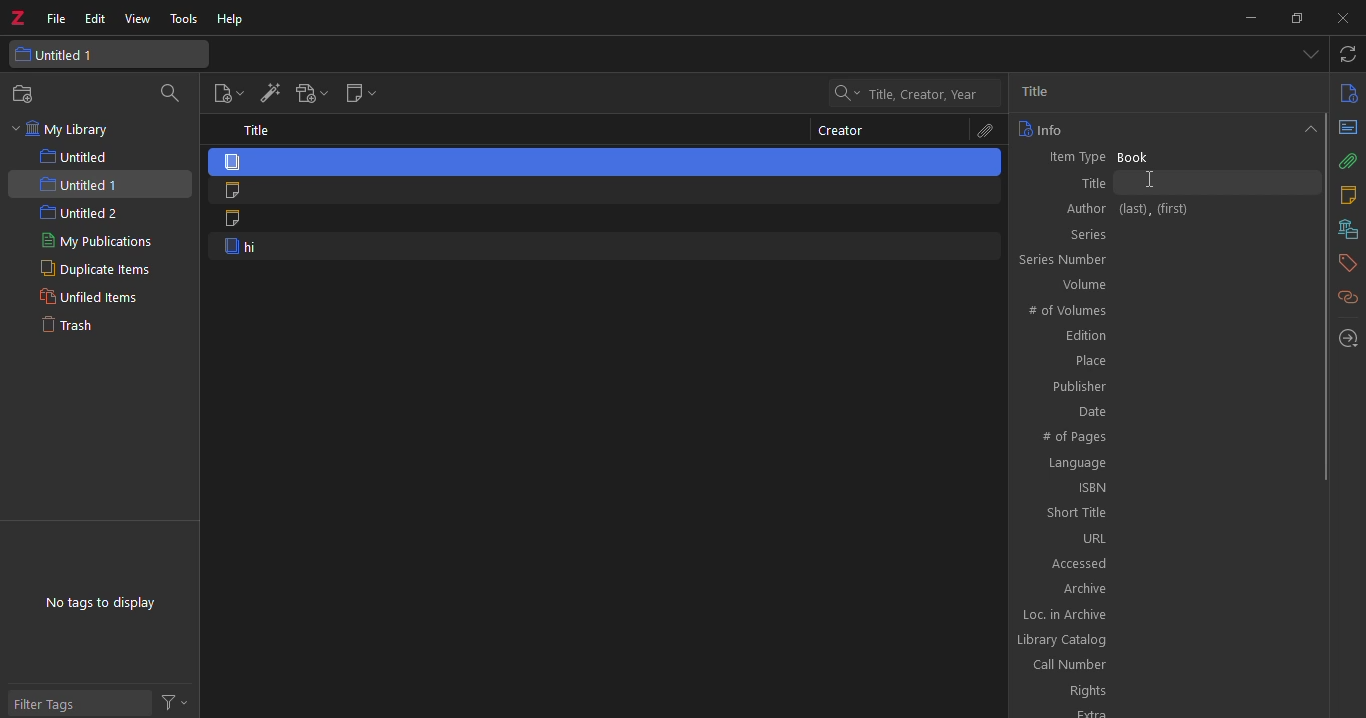  What do you see at coordinates (1162, 713) in the screenshot?
I see `extra` at bounding box center [1162, 713].